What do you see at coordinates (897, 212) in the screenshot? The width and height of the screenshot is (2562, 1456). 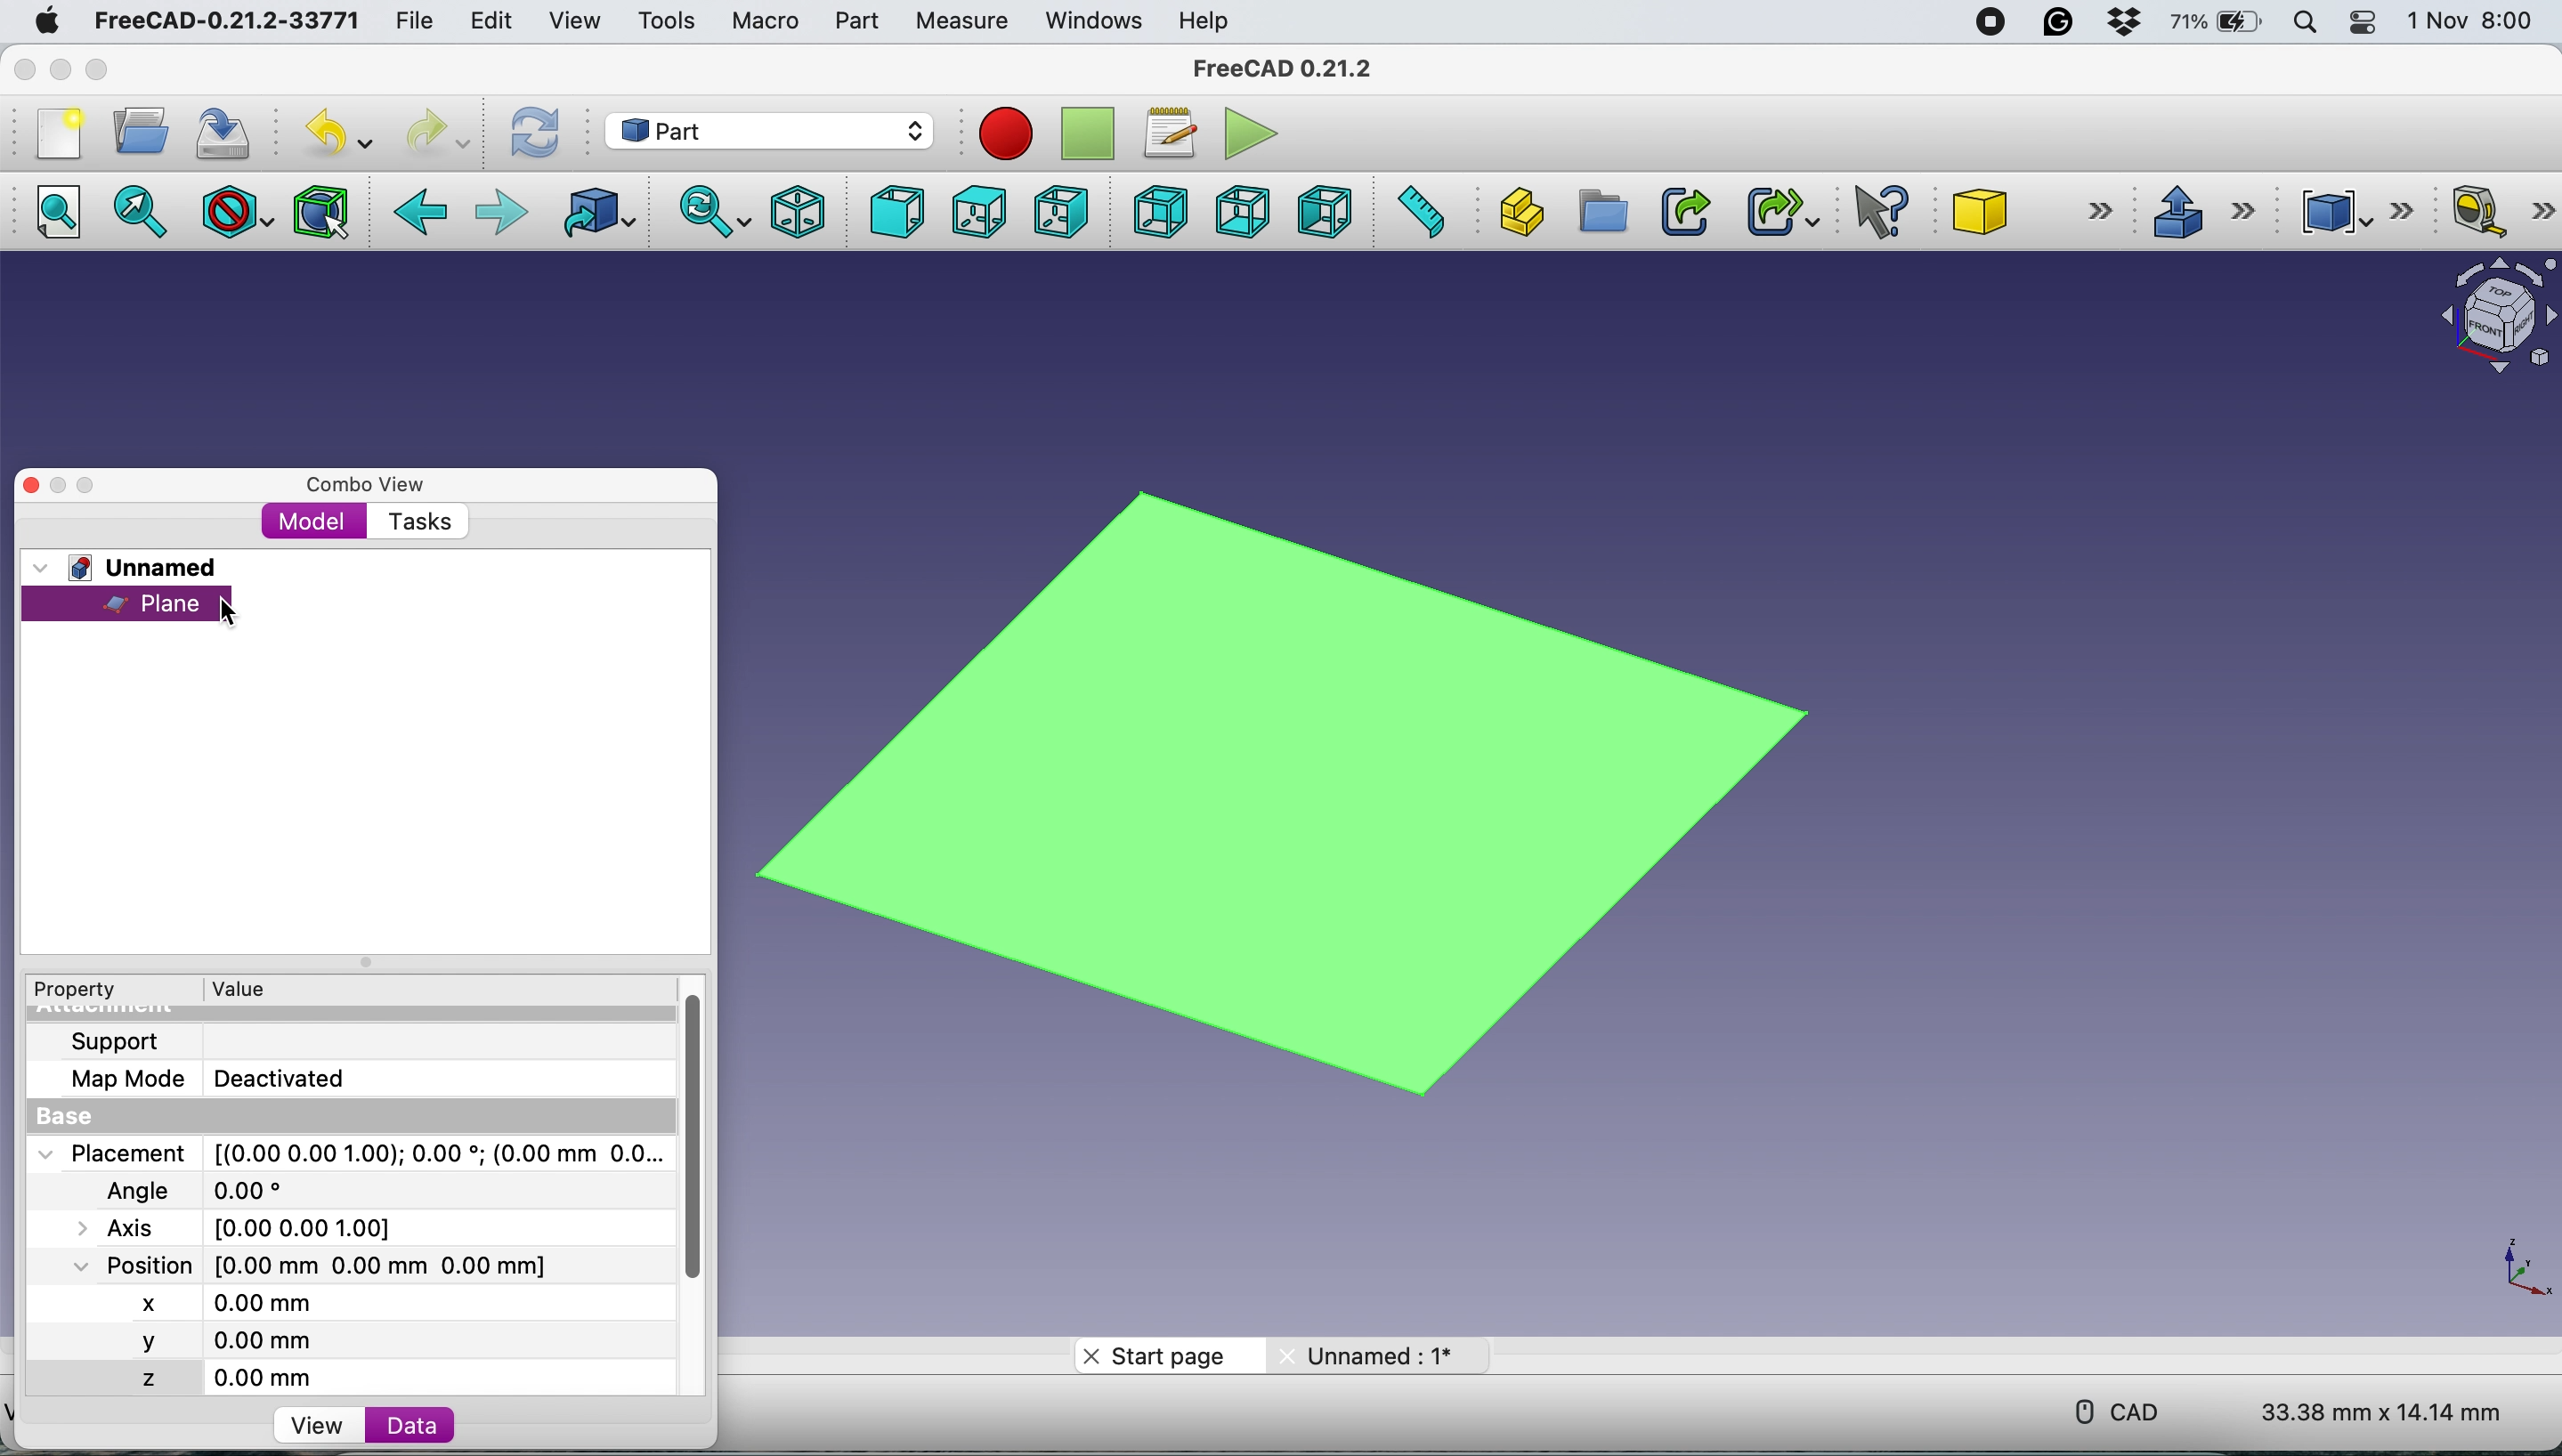 I see `front` at bounding box center [897, 212].